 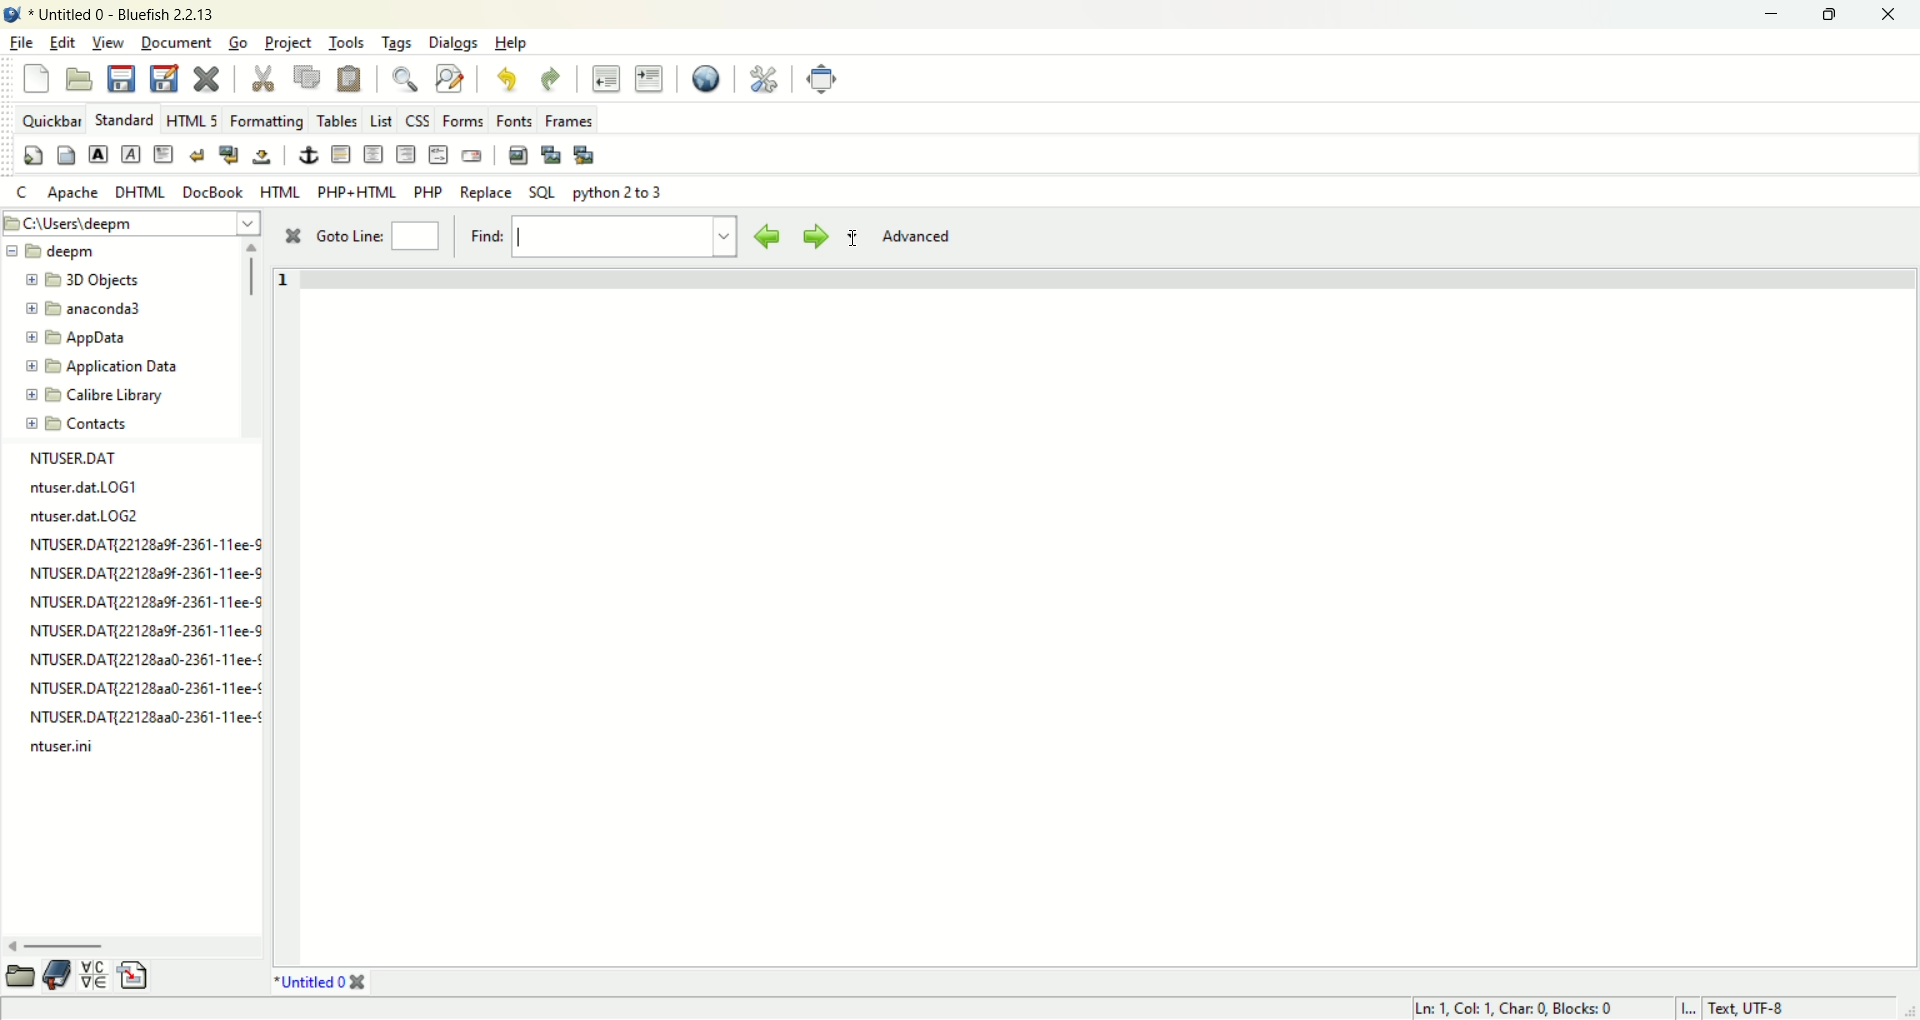 What do you see at coordinates (124, 118) in the screenshot?
I see `Standard` at bounding box center [124, 118].